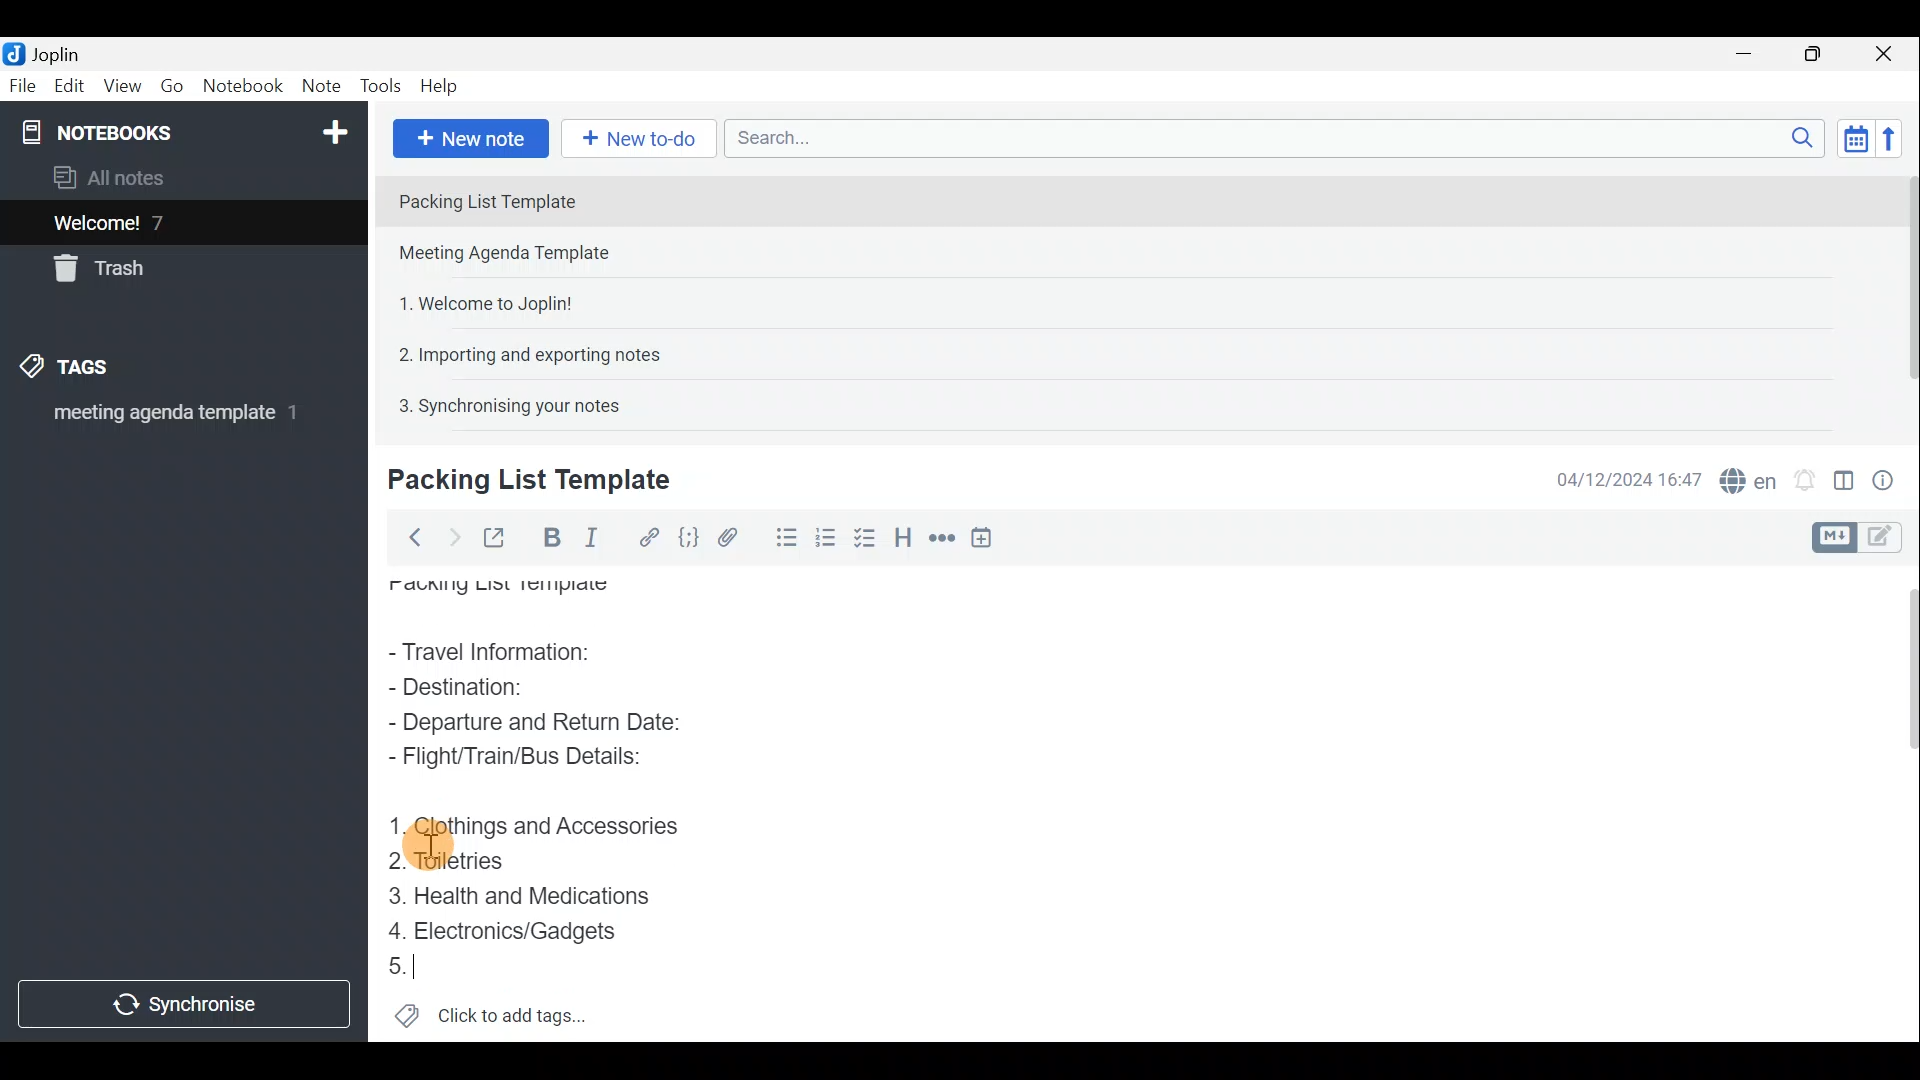 The height and width of the screenshot is (1080, 1920). I want to click on Note 2, so click(524, 255).